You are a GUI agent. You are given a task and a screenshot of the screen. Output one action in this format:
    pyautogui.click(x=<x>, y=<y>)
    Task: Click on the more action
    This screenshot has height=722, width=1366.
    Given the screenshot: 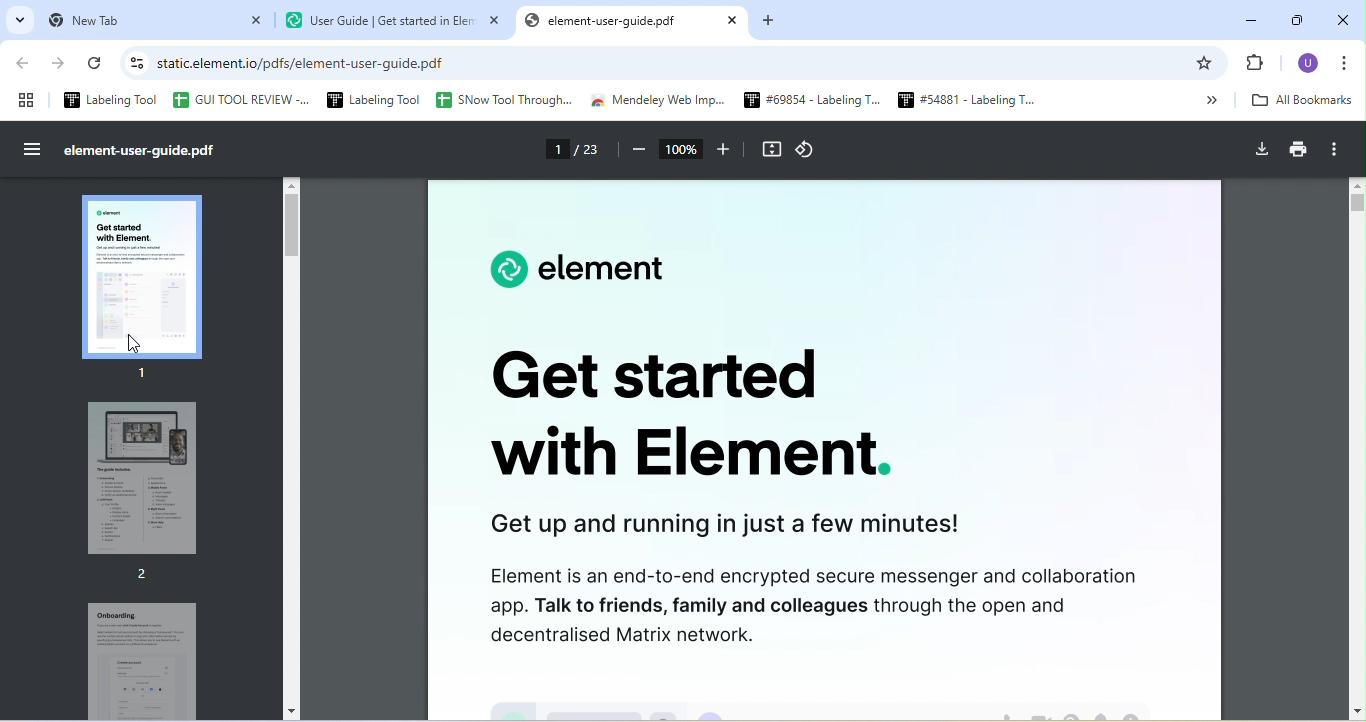 What is the action you would take?
    pyautogui.click(x=1343, y=150)
    